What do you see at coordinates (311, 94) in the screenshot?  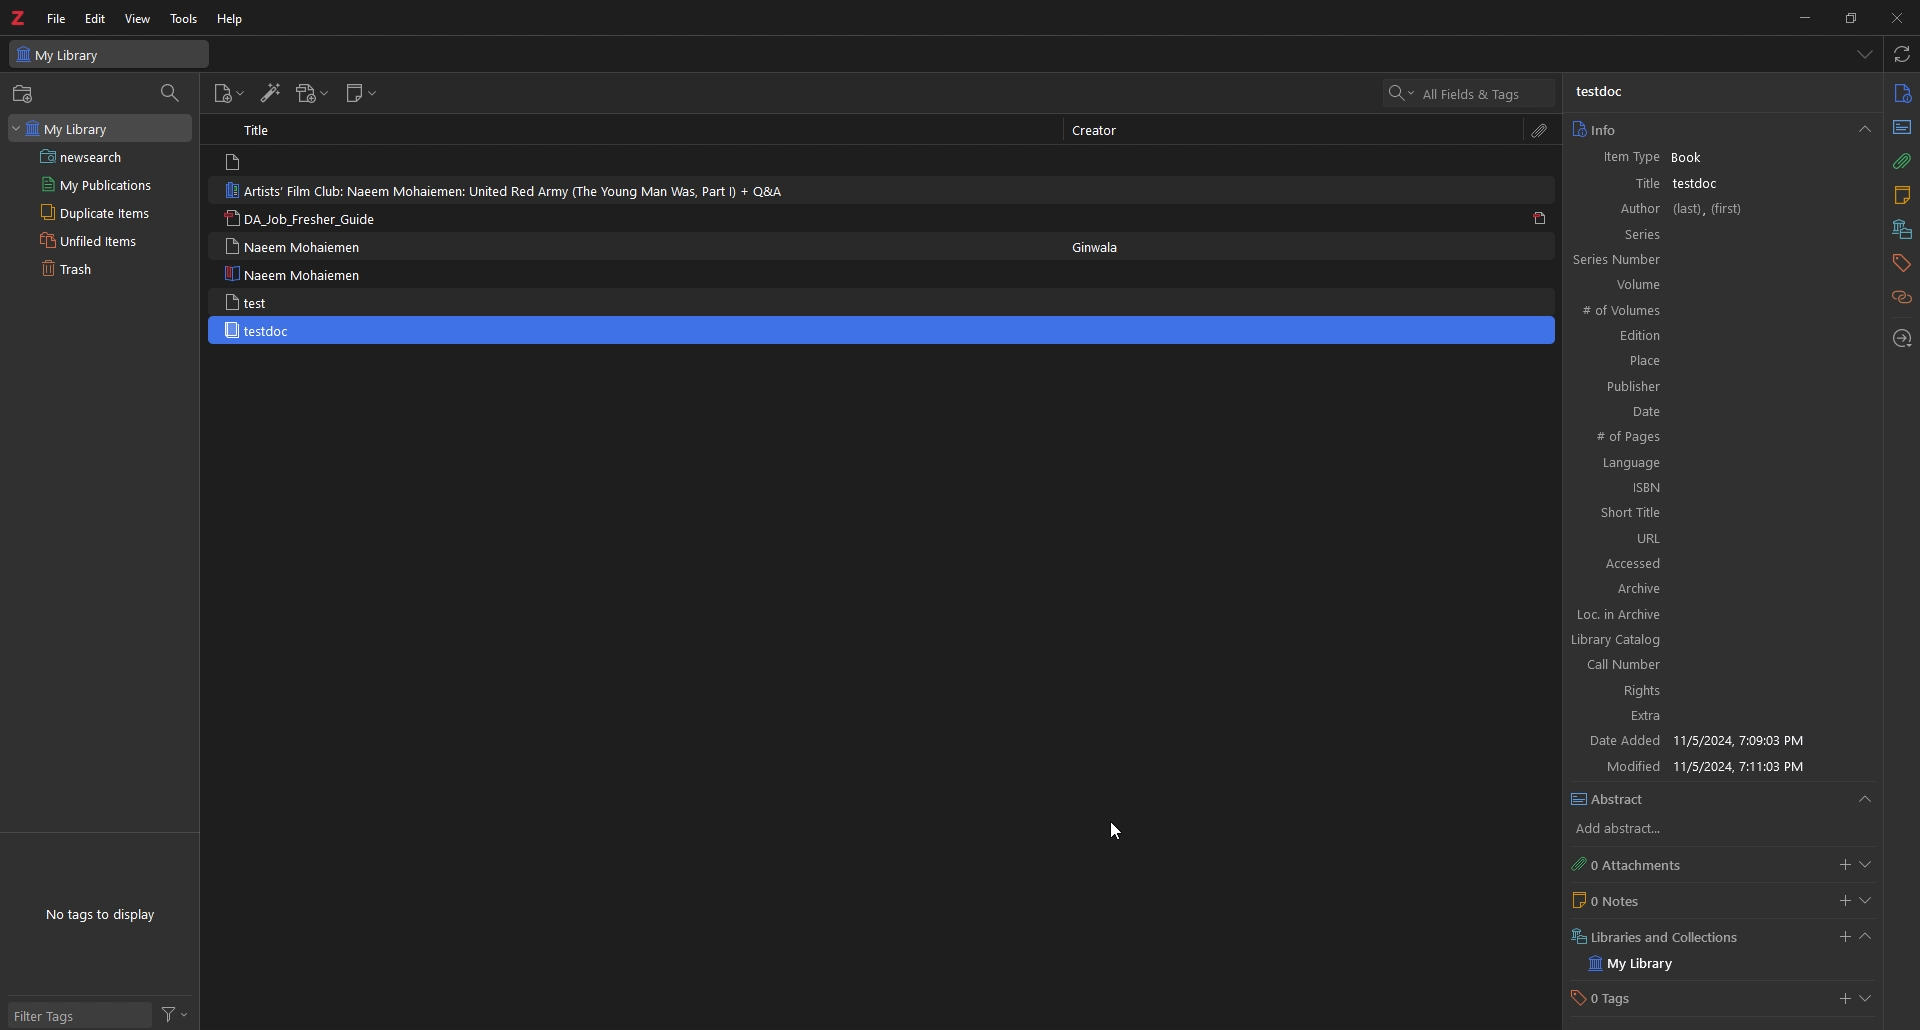 I see `add attachment` at bounding box center [311, 94].